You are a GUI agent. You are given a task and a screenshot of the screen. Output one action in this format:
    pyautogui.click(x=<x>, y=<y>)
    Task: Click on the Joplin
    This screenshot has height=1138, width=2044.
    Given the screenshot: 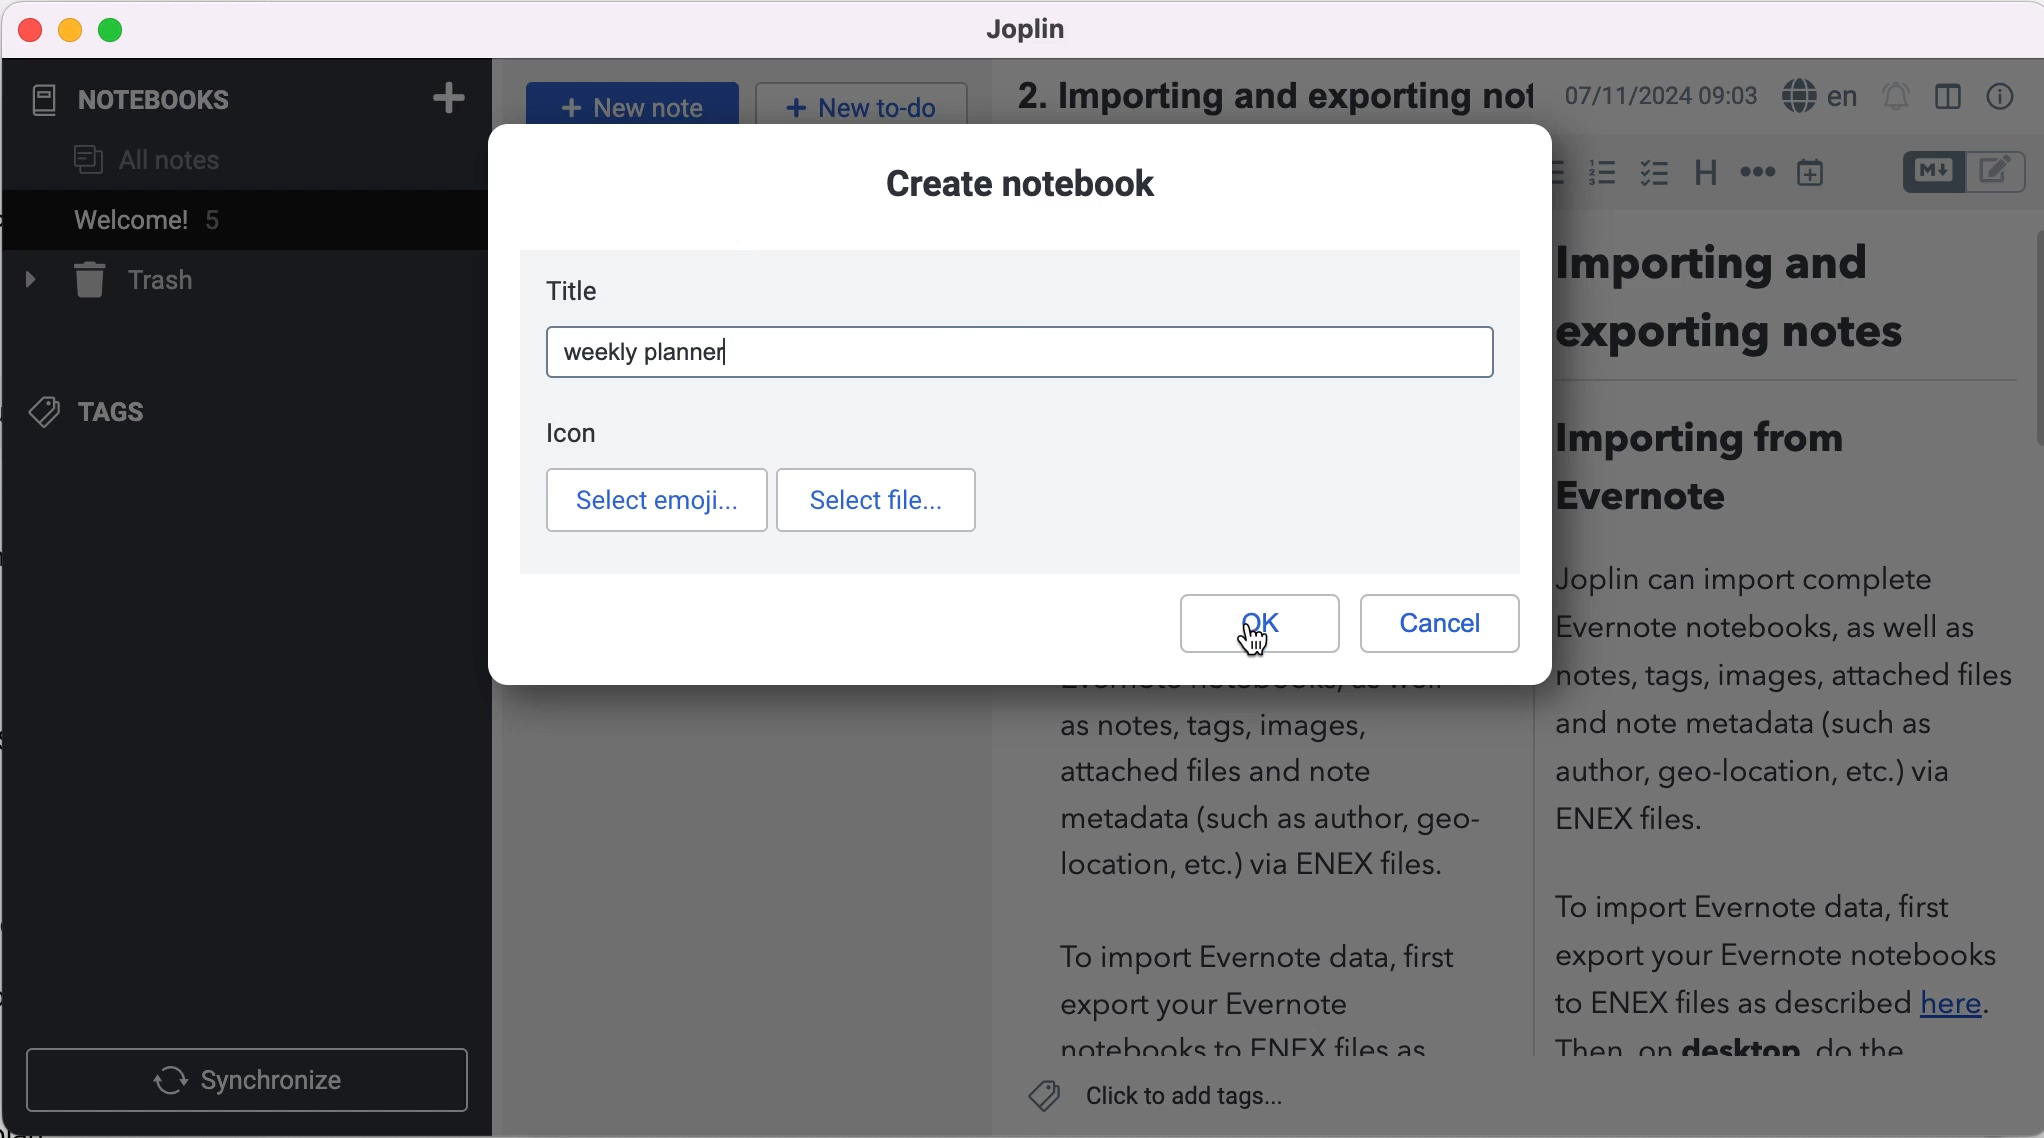 What is the action you would take?
    pyautogui.click(x=1015, y=28)
    